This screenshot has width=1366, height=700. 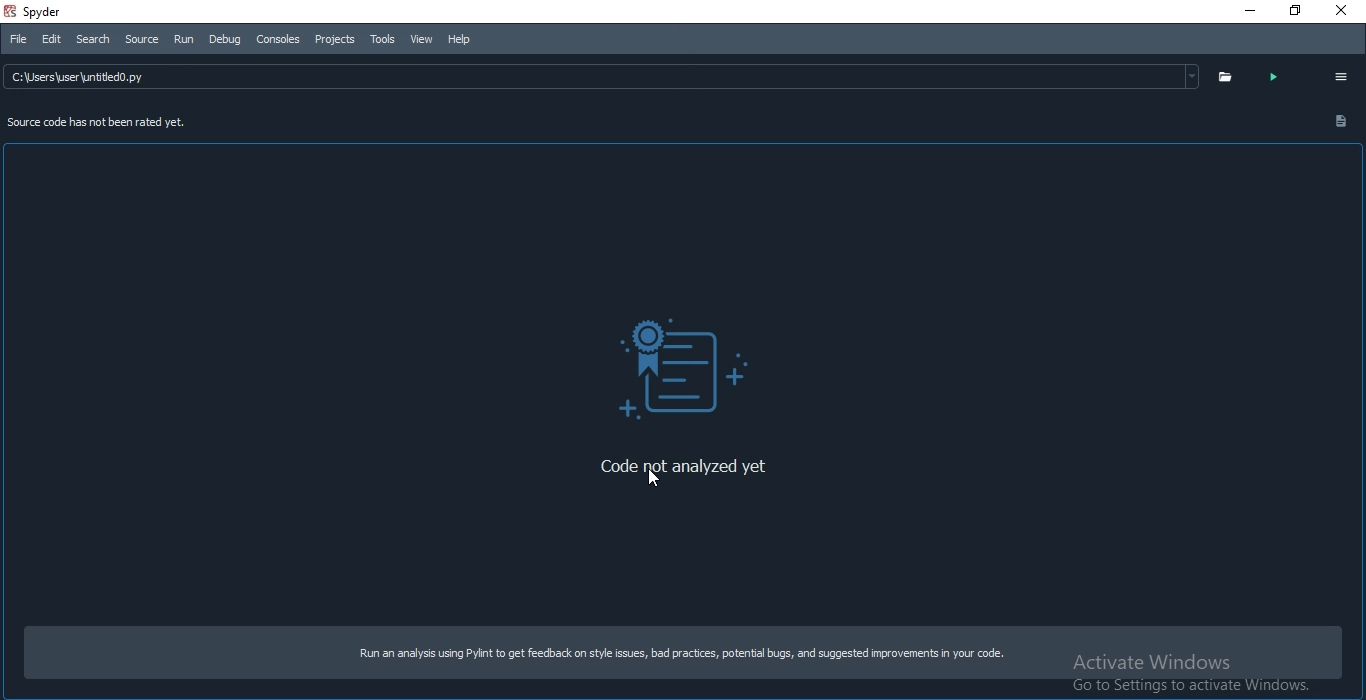 I want to click on projects, so click(x=335, y=39).